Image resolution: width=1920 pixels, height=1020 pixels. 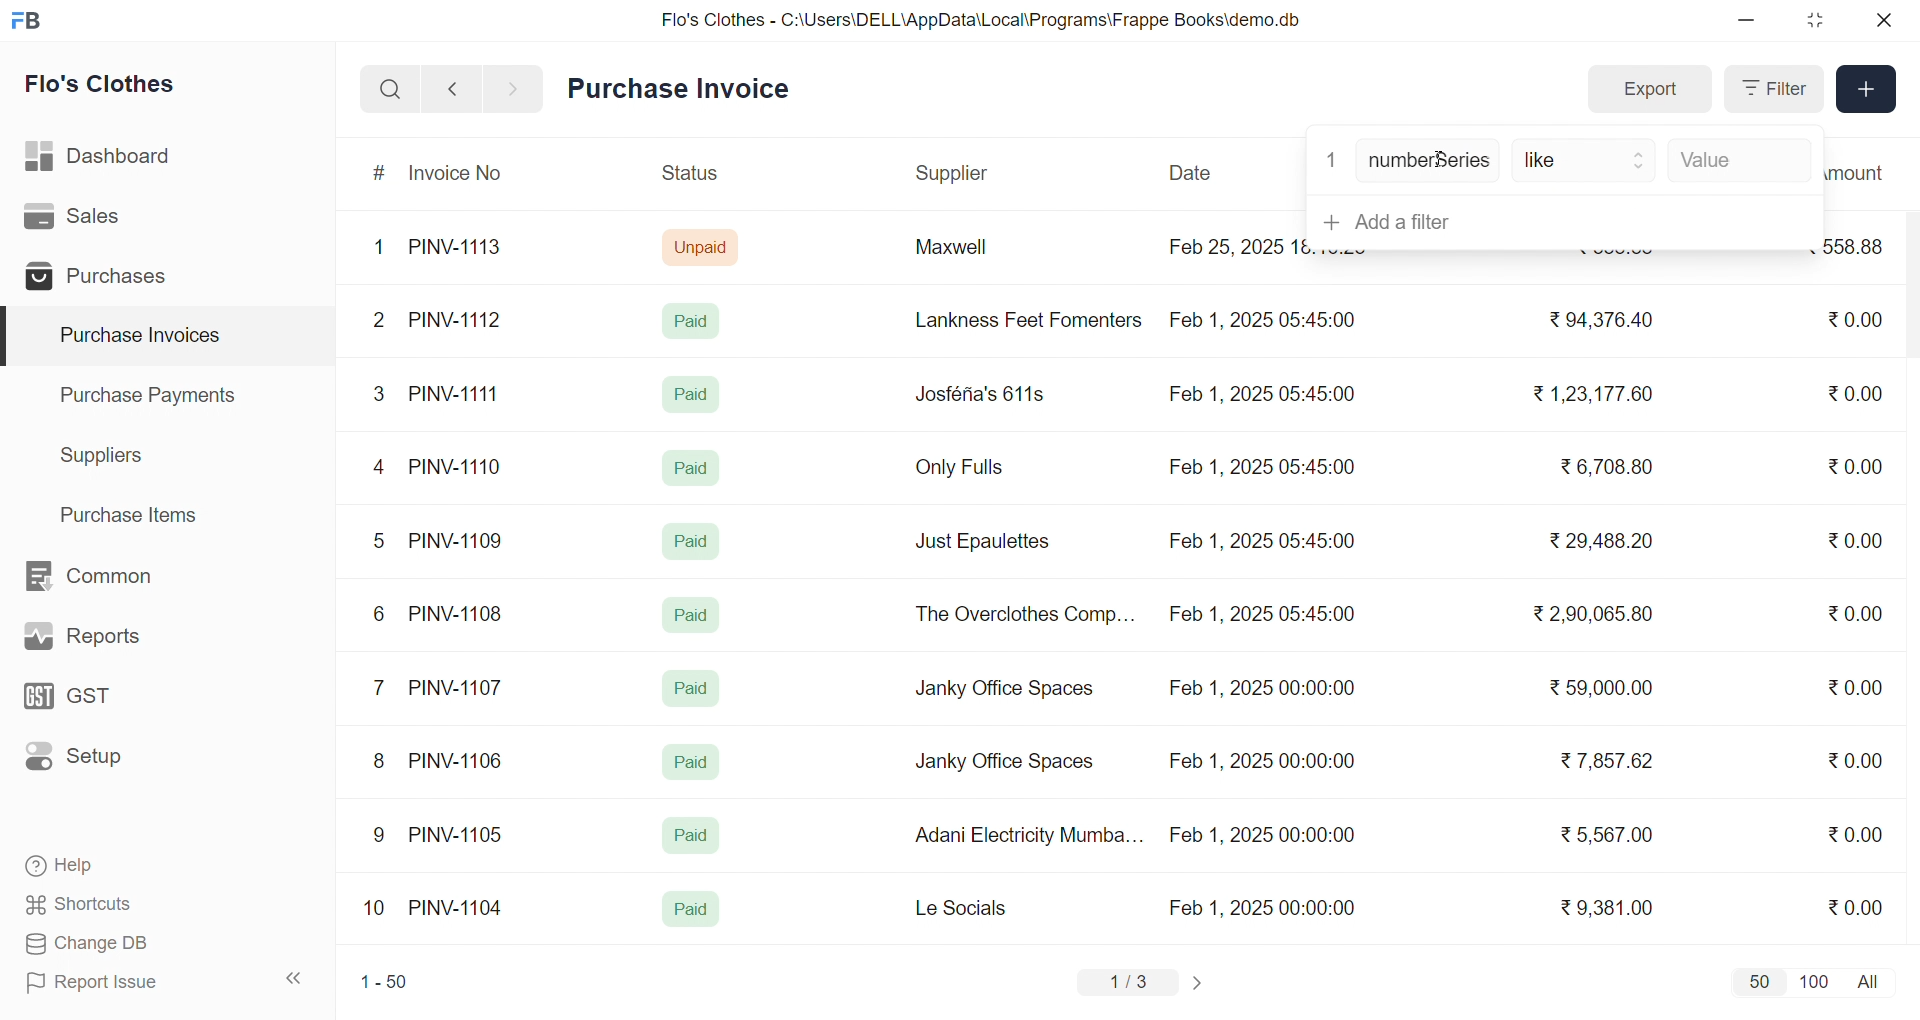 I want to click on 3, so click(x=379, y=393).